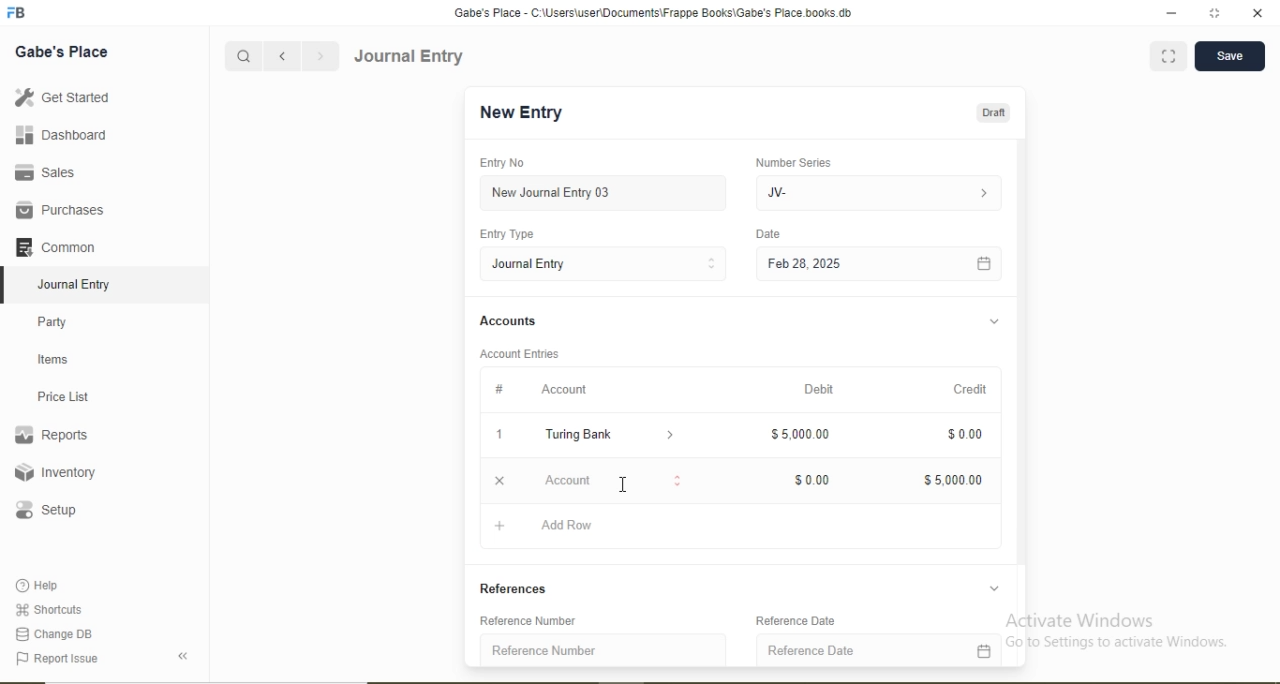 This screenshot has height=684, width=1280. Describe the element at coordinates (552, 193) in the screenshot. I see `New Journal Entry 03` at that location.